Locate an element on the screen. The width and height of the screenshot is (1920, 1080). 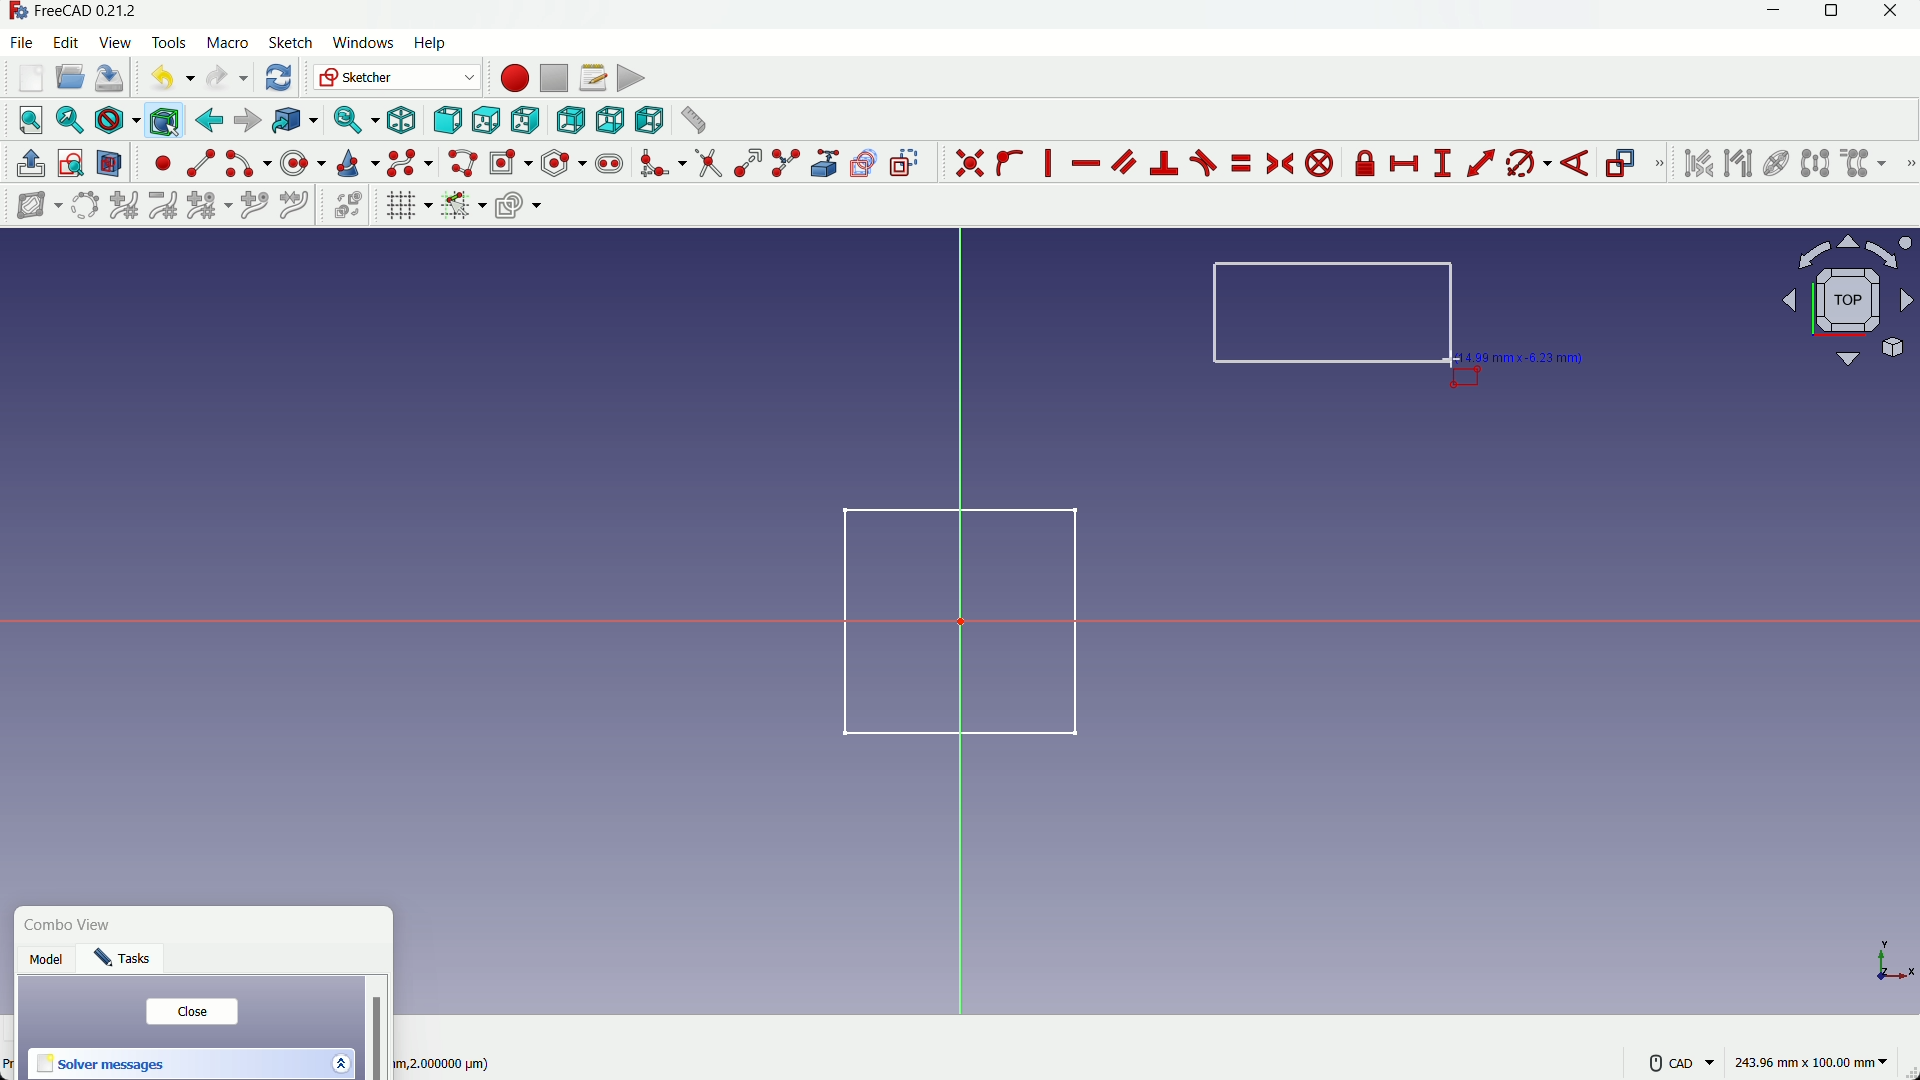
show/hide b spiline layer information is located at coordinates (30, 206).